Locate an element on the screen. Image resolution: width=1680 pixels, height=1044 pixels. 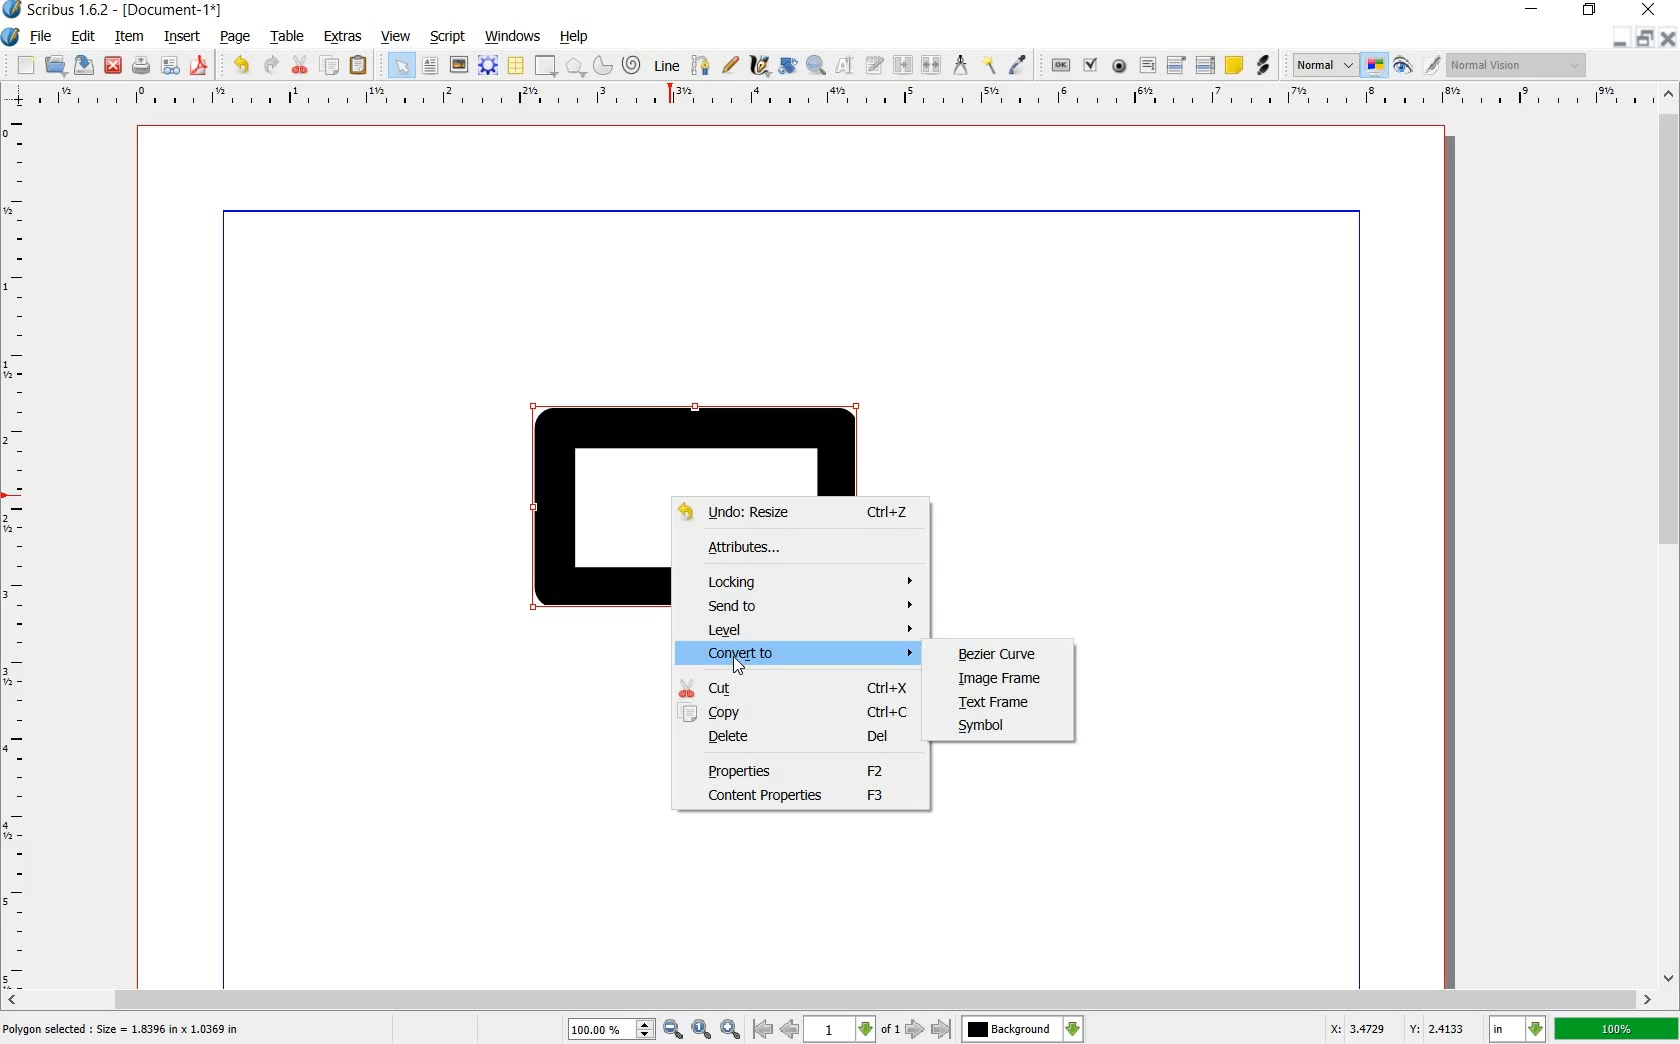
Zoom out is located at coordinates (733, 1029).